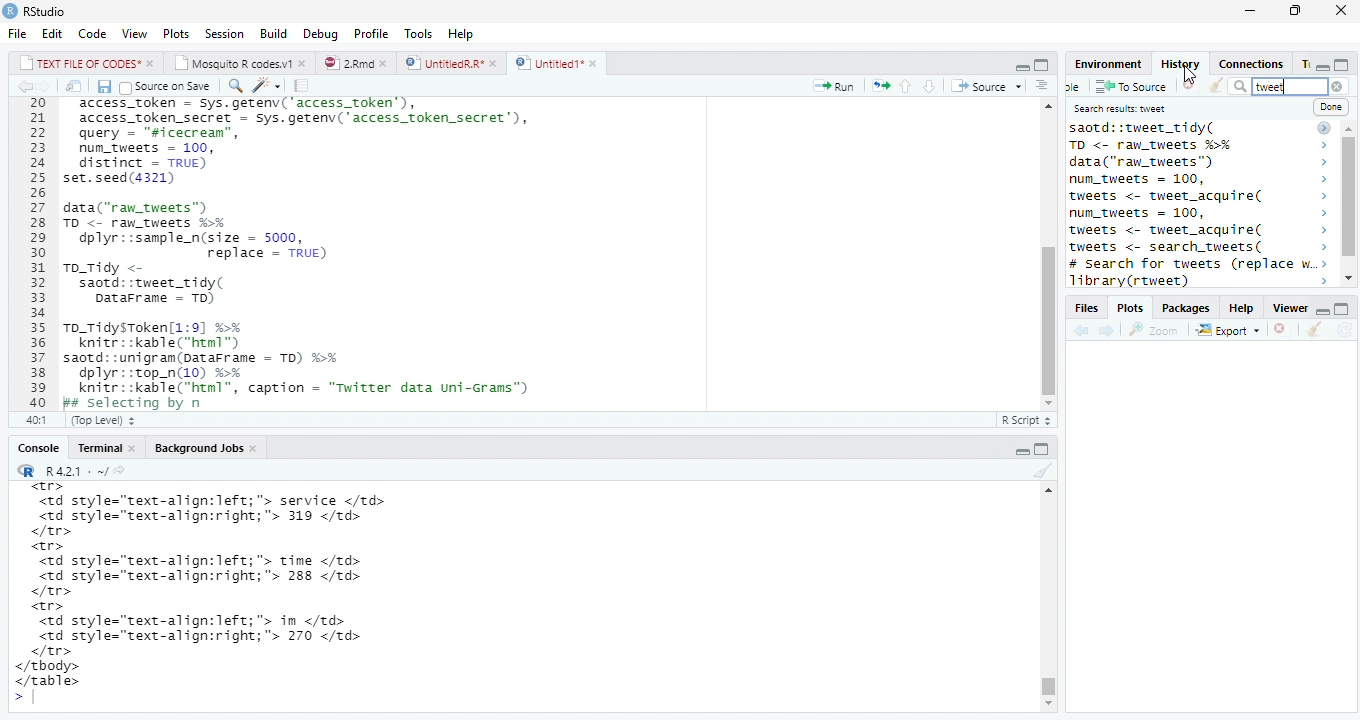 This screenshot has width=1360, height=720. Describe the element at coordinates (462, 33) in the screenshot. I see `Help` at that location.